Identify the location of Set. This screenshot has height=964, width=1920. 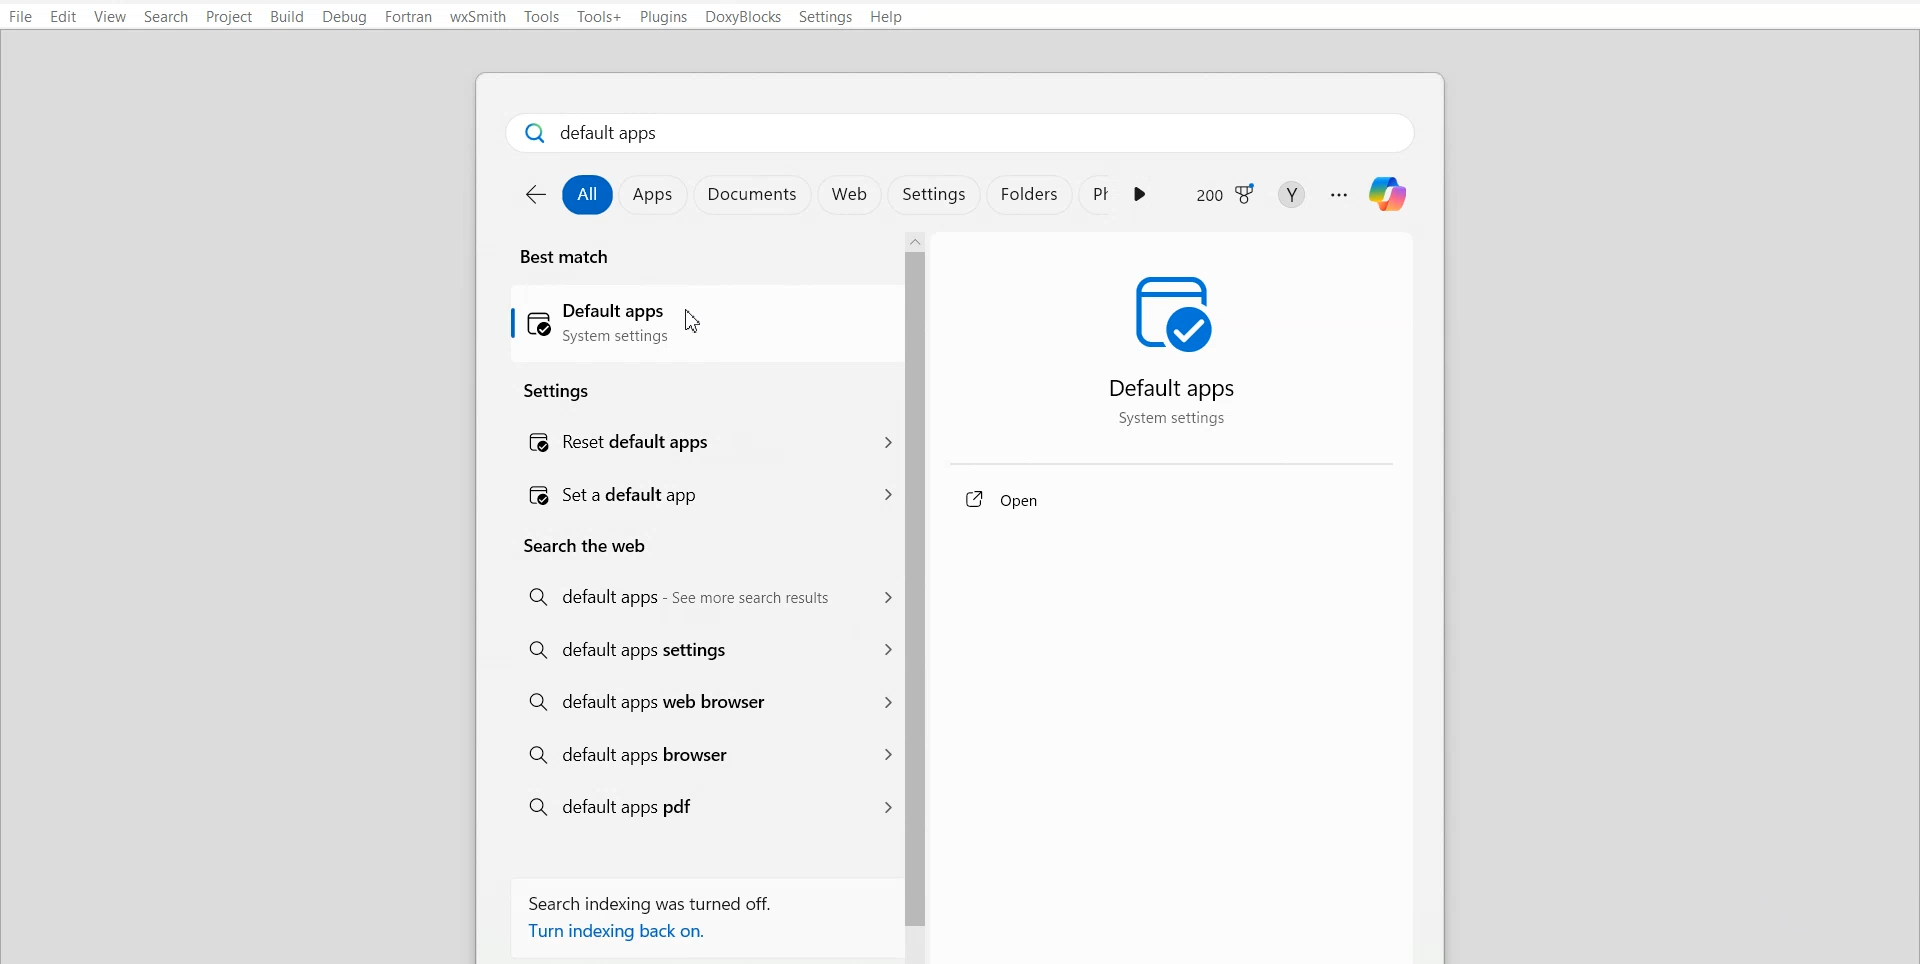
(610, 492).